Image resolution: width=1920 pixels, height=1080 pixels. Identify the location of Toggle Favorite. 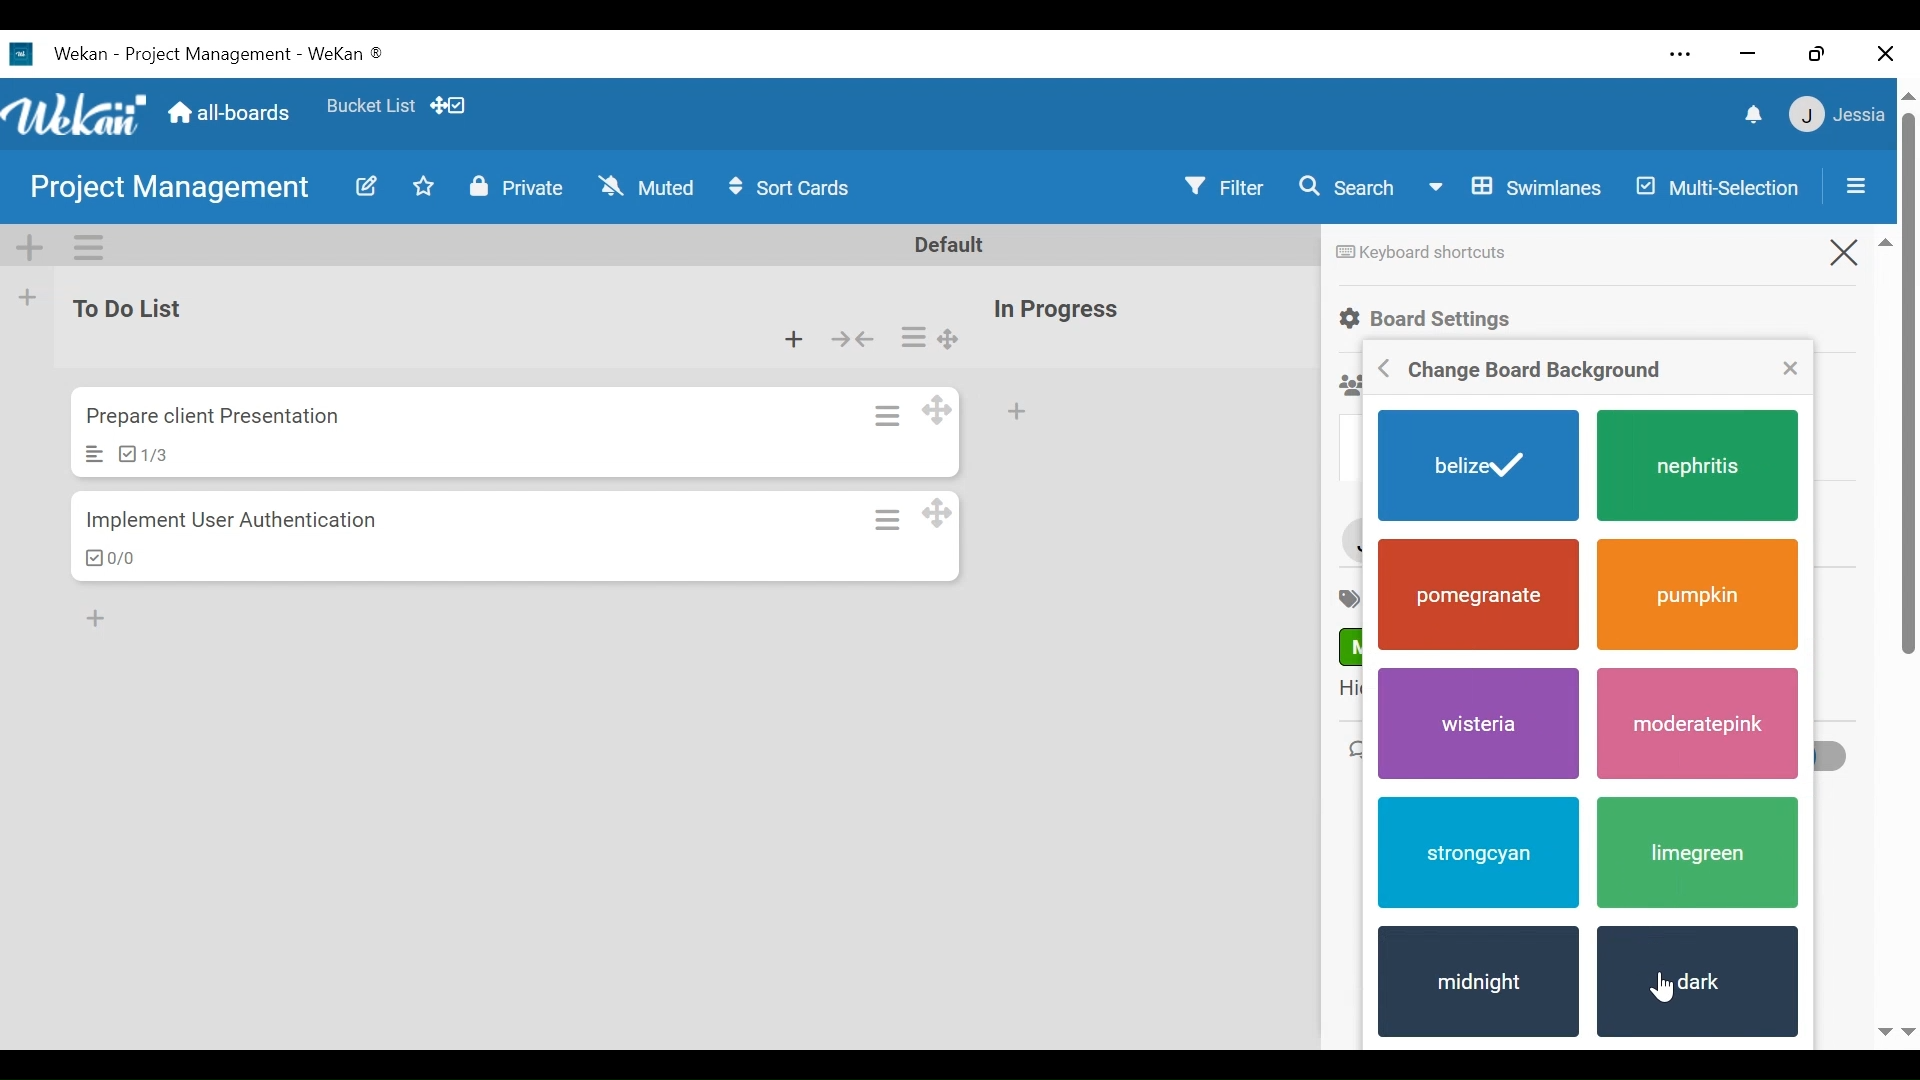
(427, 186).